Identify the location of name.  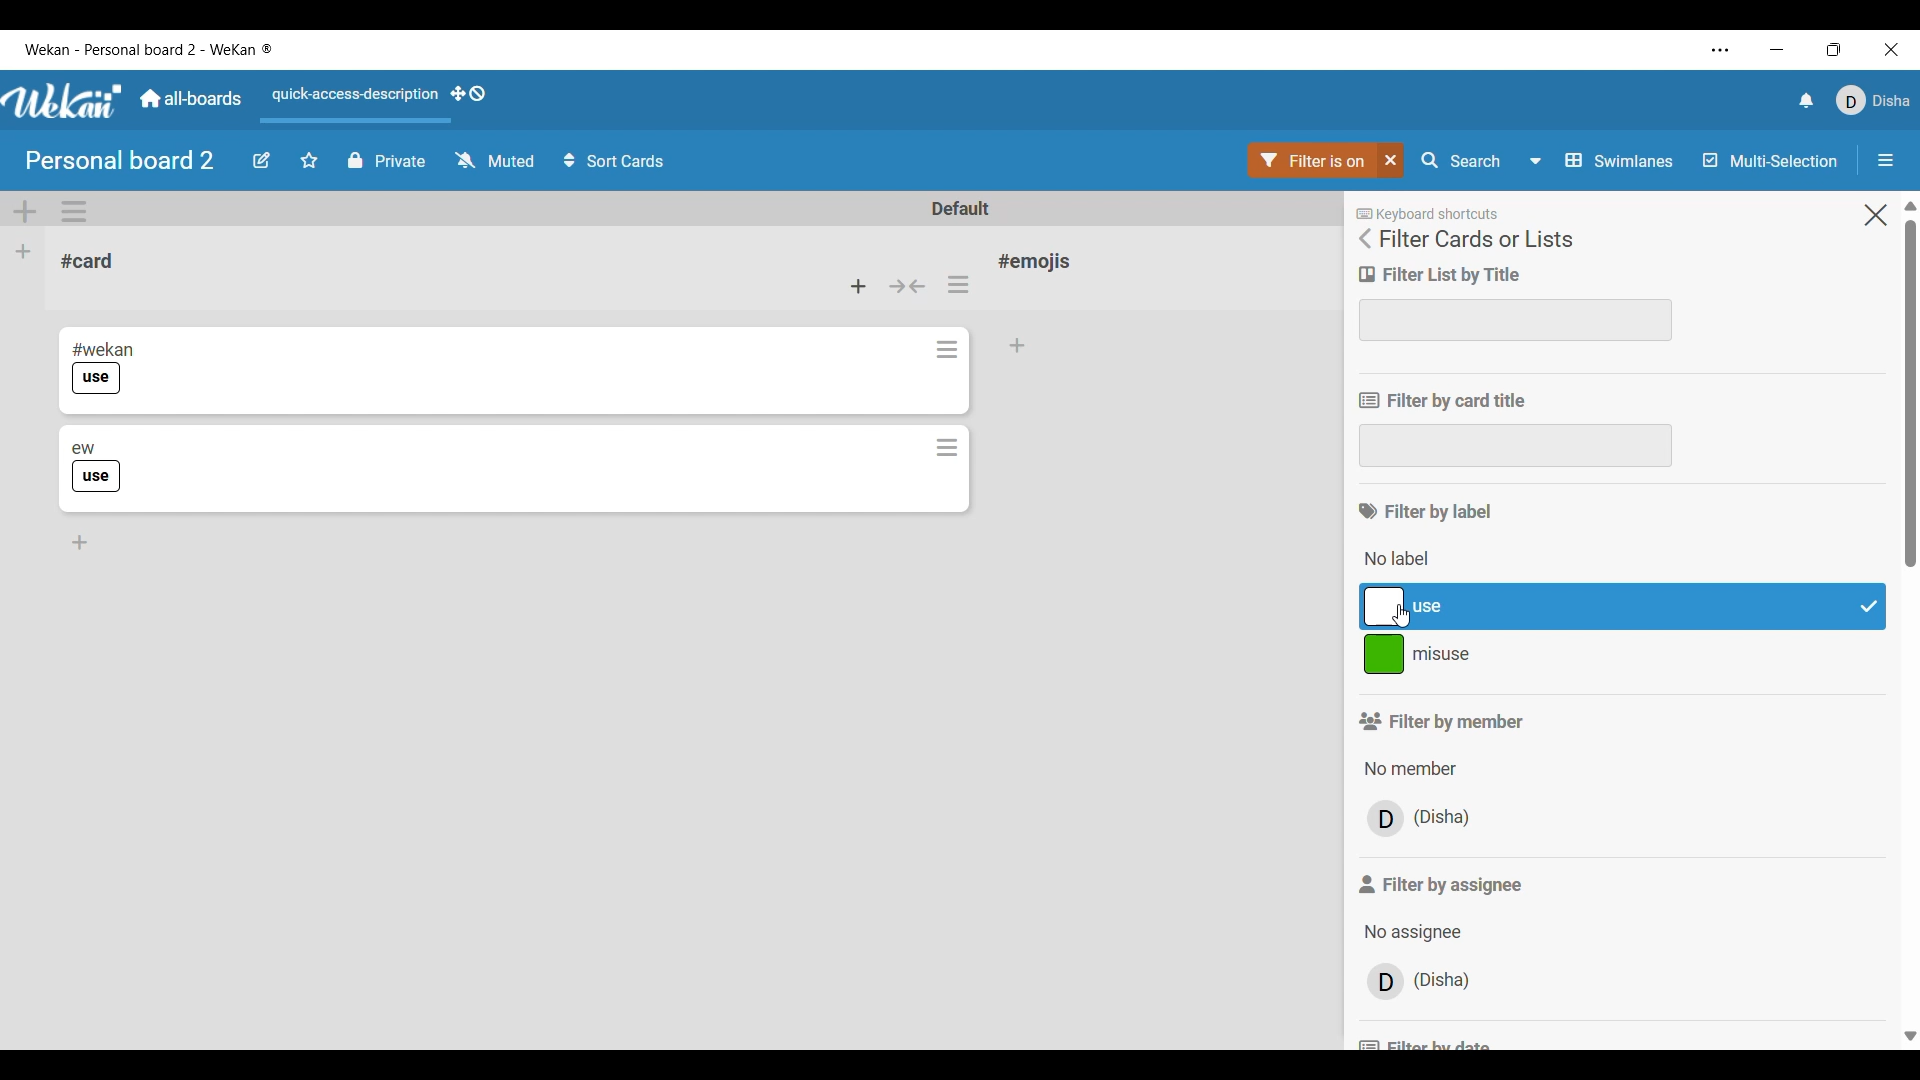
(1446, 980).